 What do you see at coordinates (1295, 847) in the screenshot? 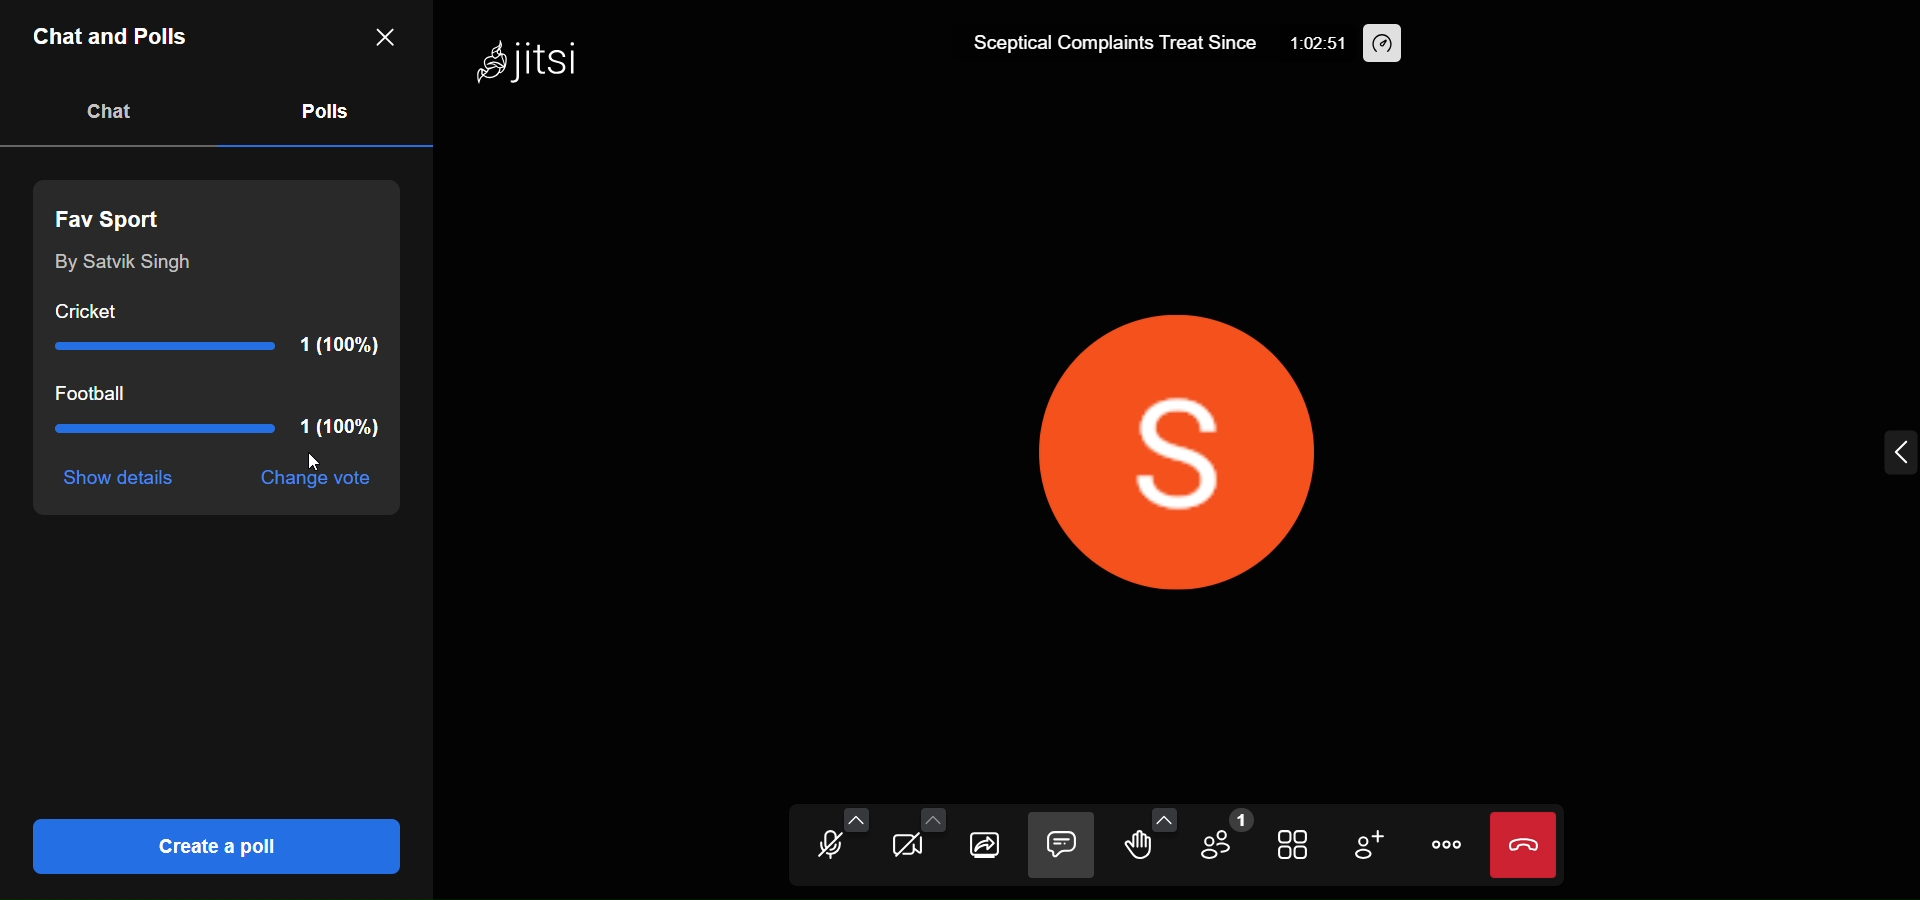
I see `tile view` at bounding box center [1295, 847].